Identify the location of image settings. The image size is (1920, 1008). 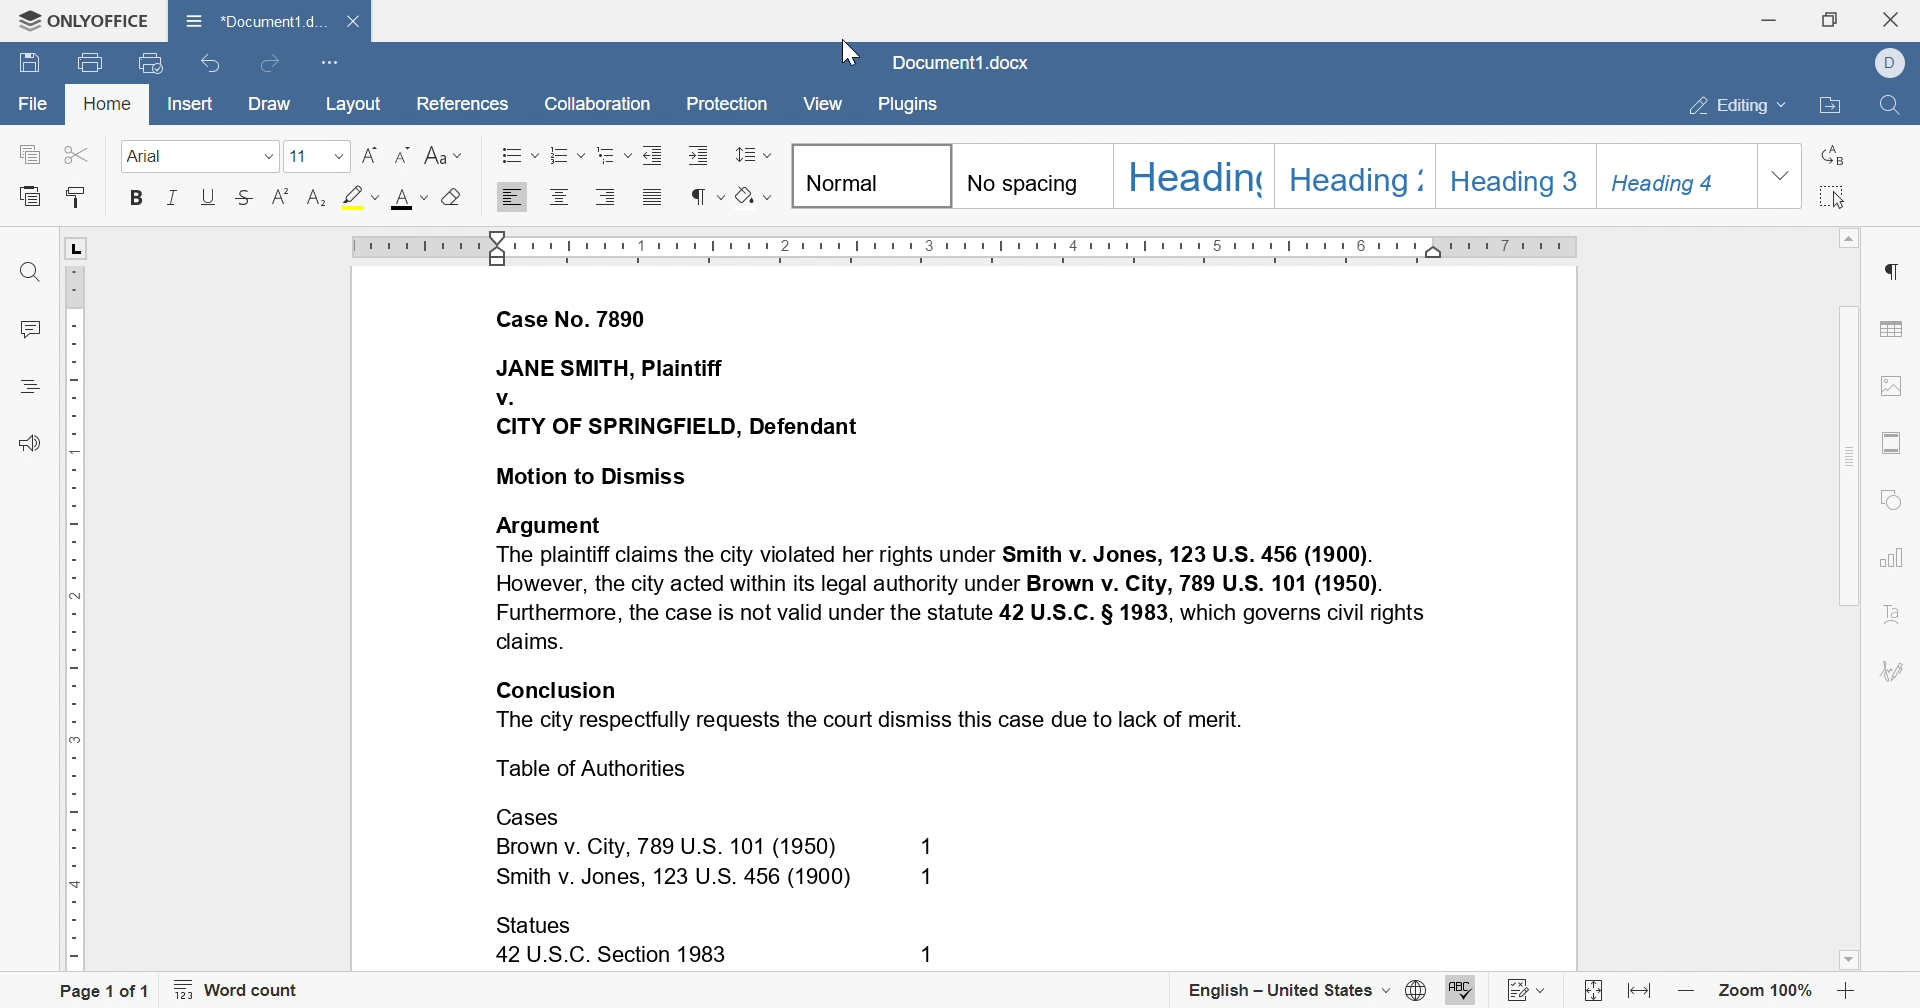
(1889, 386).